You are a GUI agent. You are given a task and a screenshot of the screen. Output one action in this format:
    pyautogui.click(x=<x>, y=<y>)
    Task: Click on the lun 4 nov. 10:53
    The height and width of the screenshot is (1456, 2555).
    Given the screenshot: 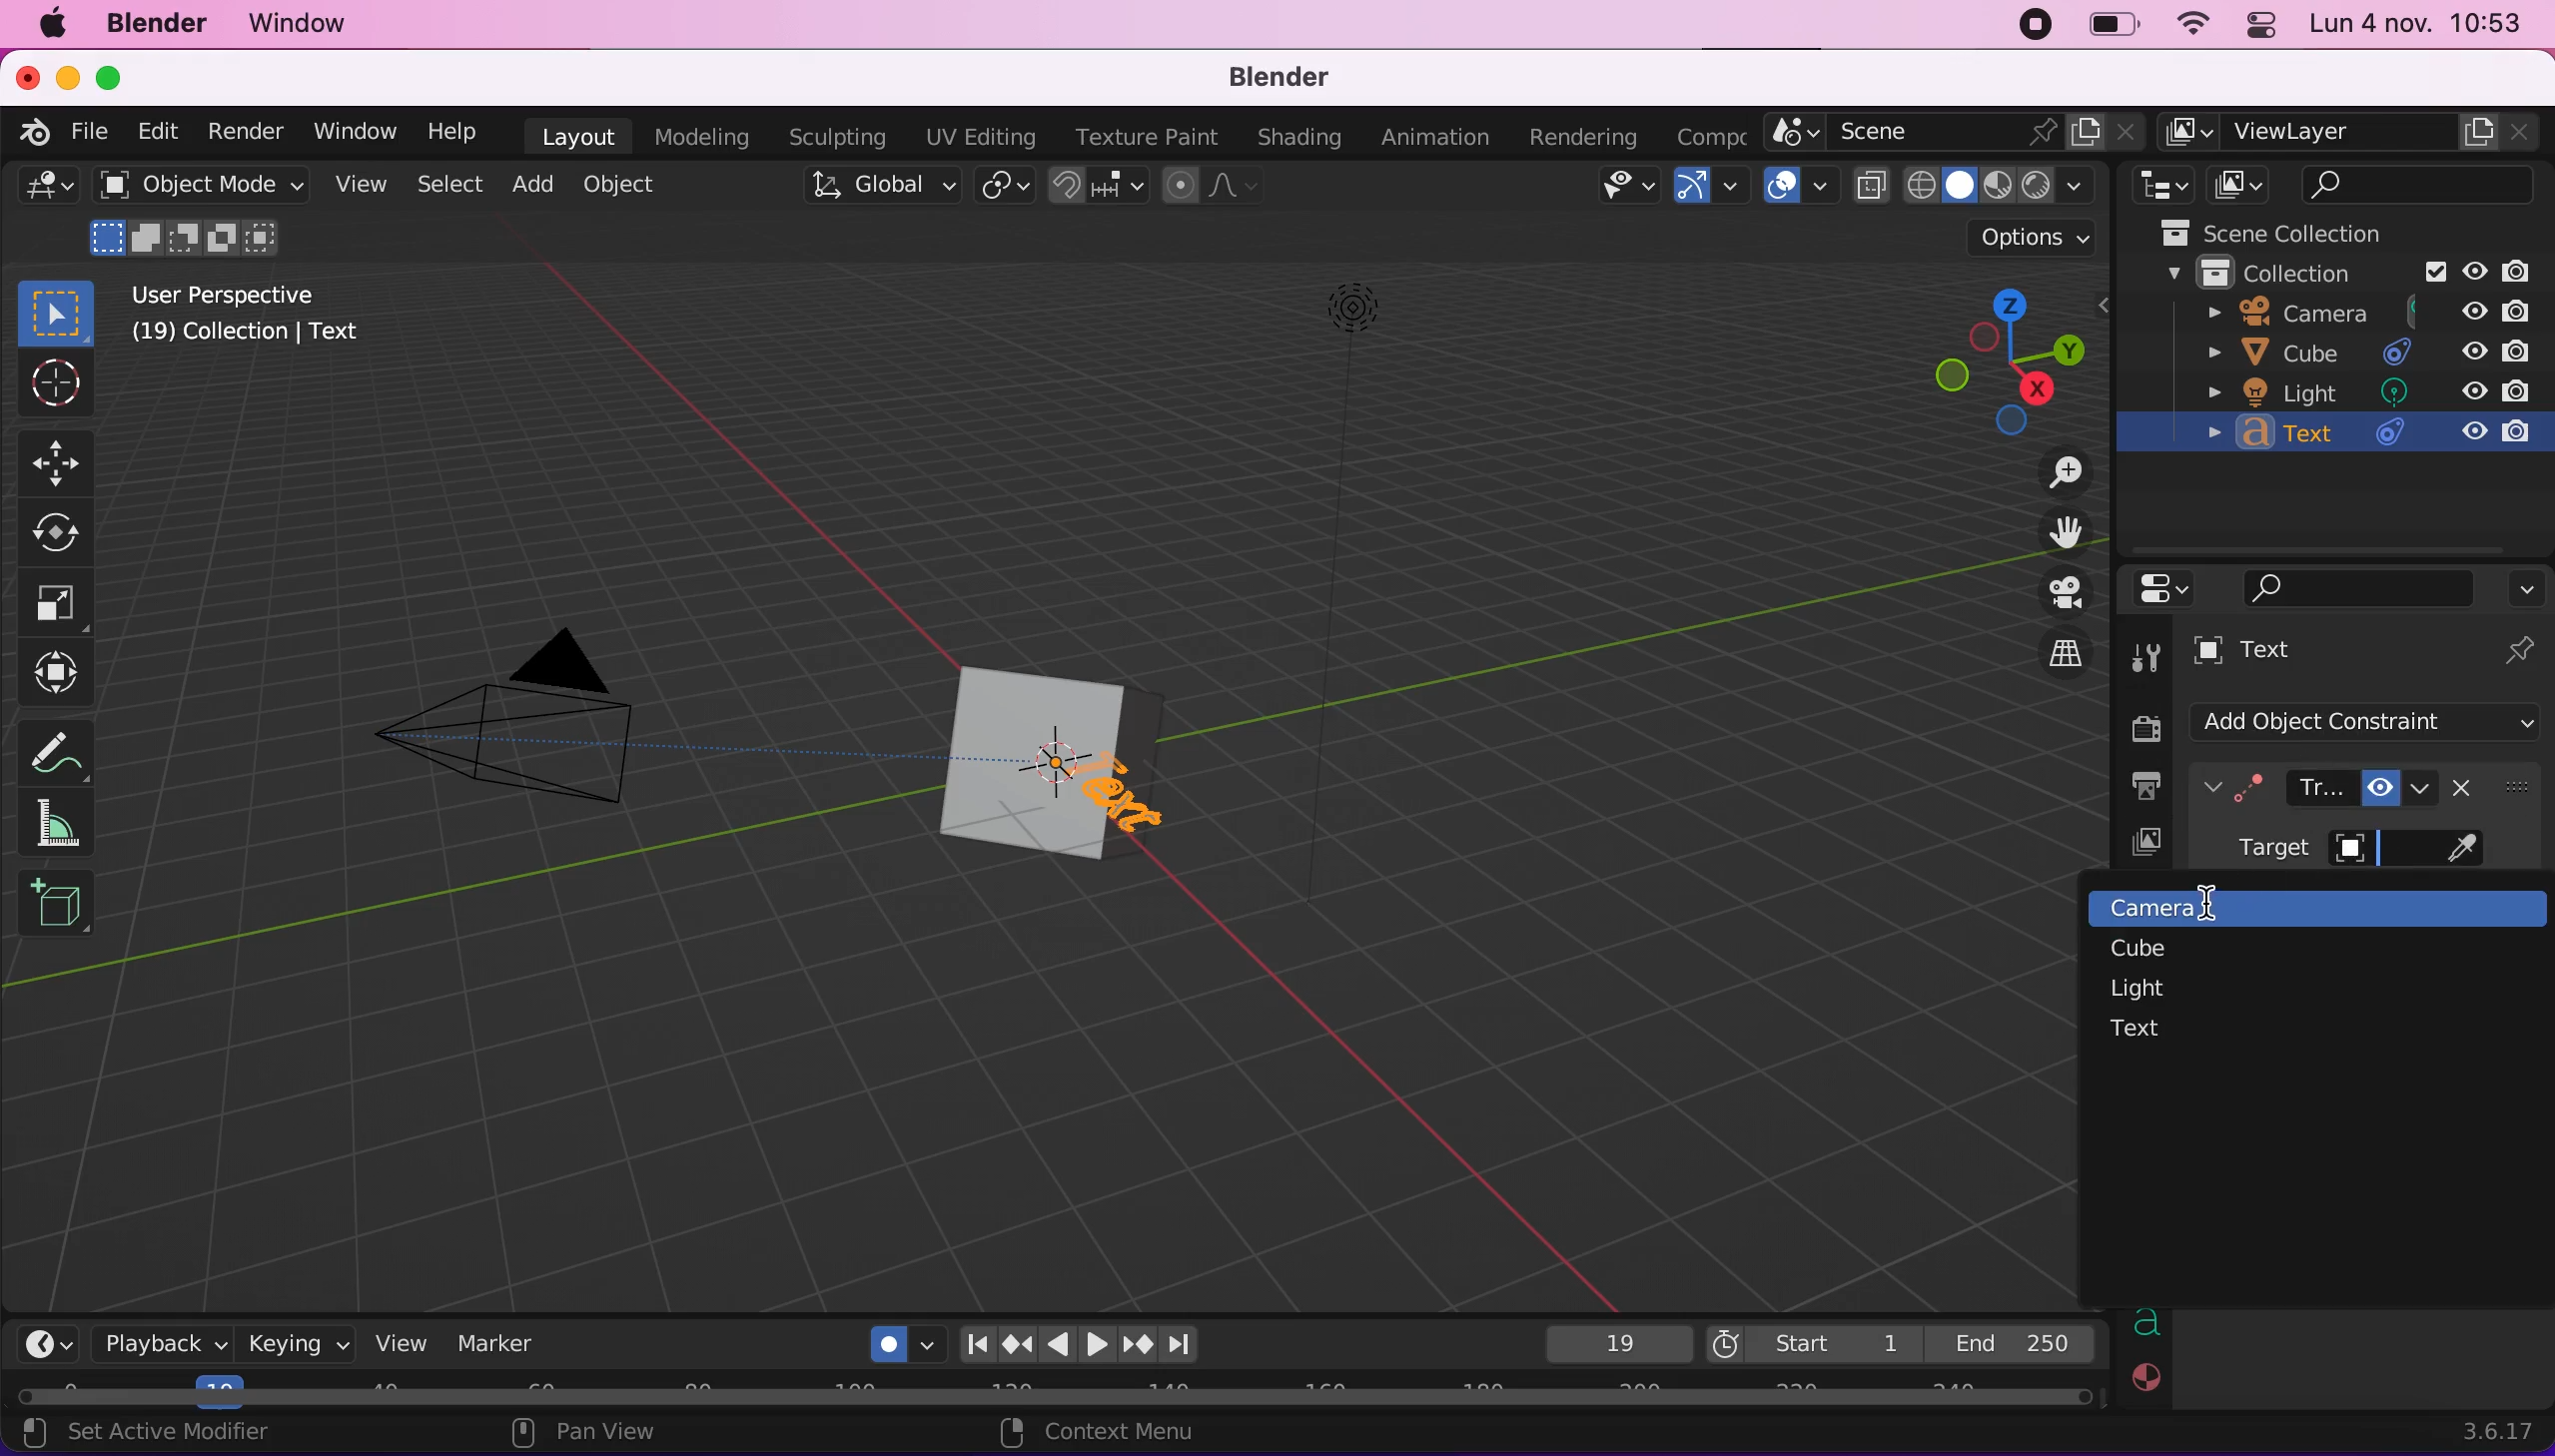 What is the action you would take?
    pyautogui.click(x=2418, y=26)
    